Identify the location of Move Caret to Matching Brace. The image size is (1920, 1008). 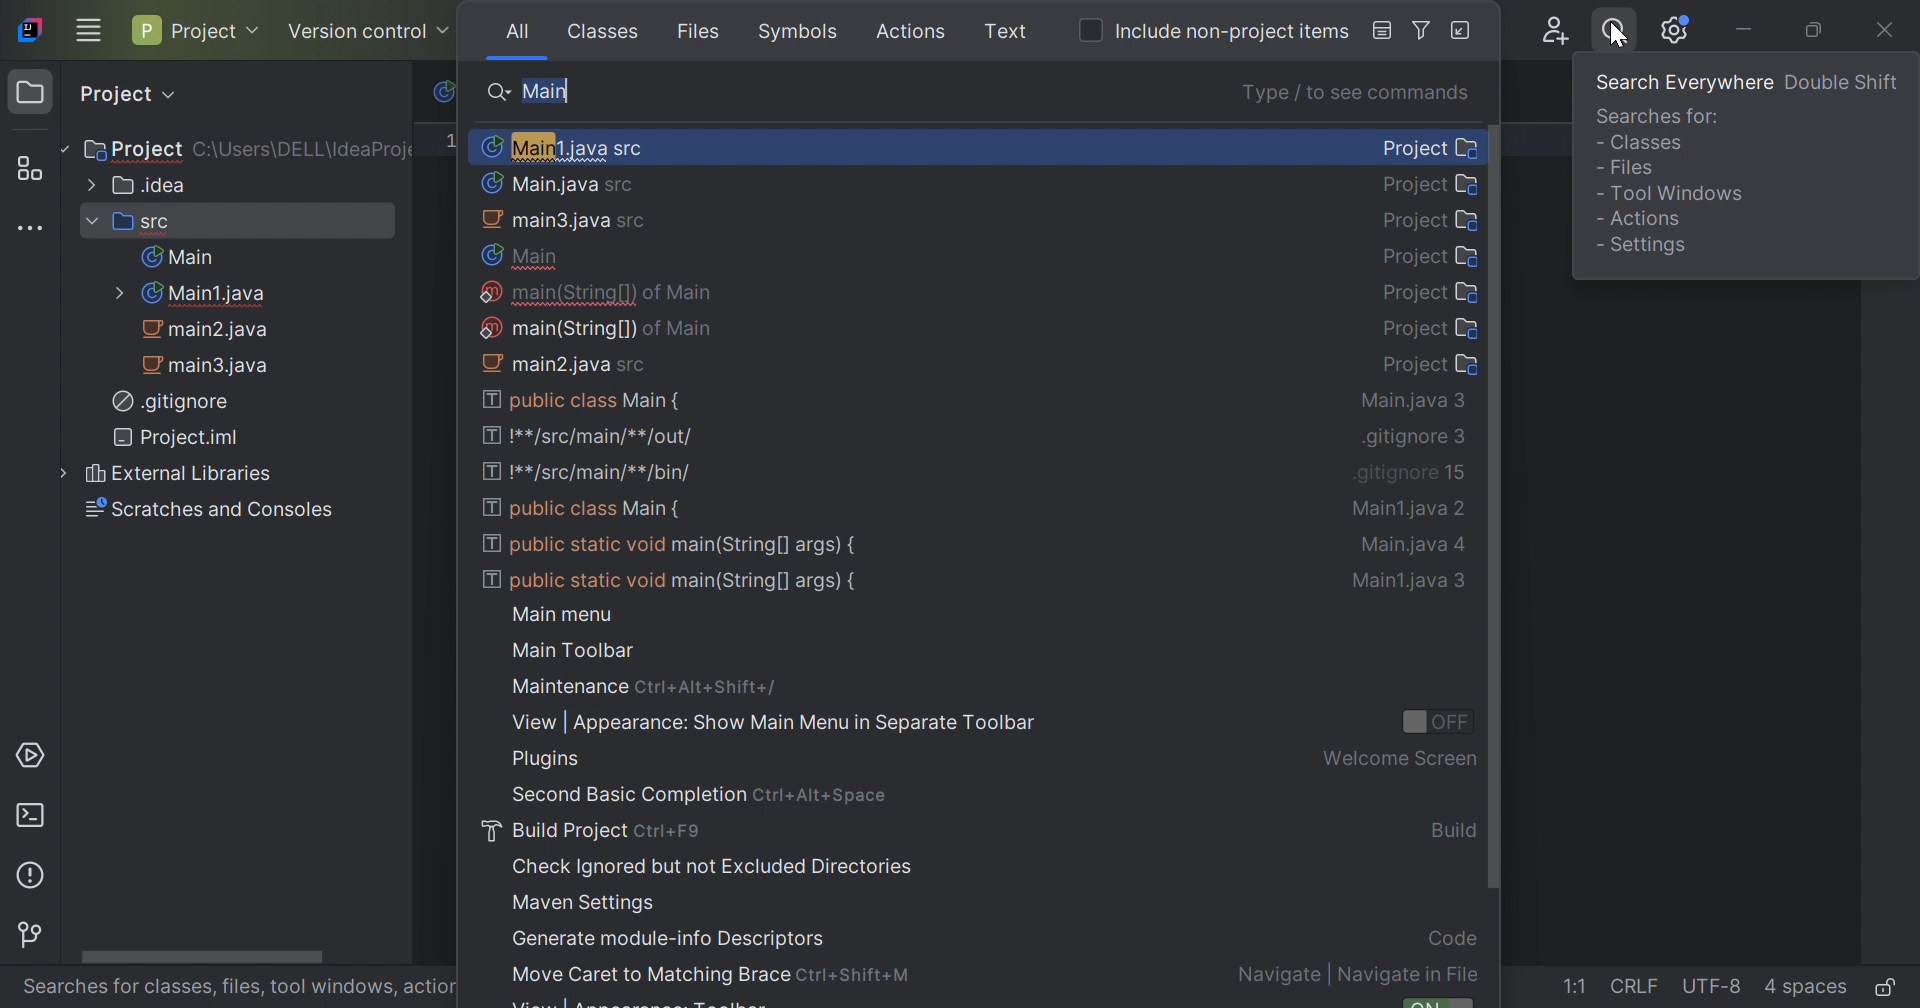
(648, 974).